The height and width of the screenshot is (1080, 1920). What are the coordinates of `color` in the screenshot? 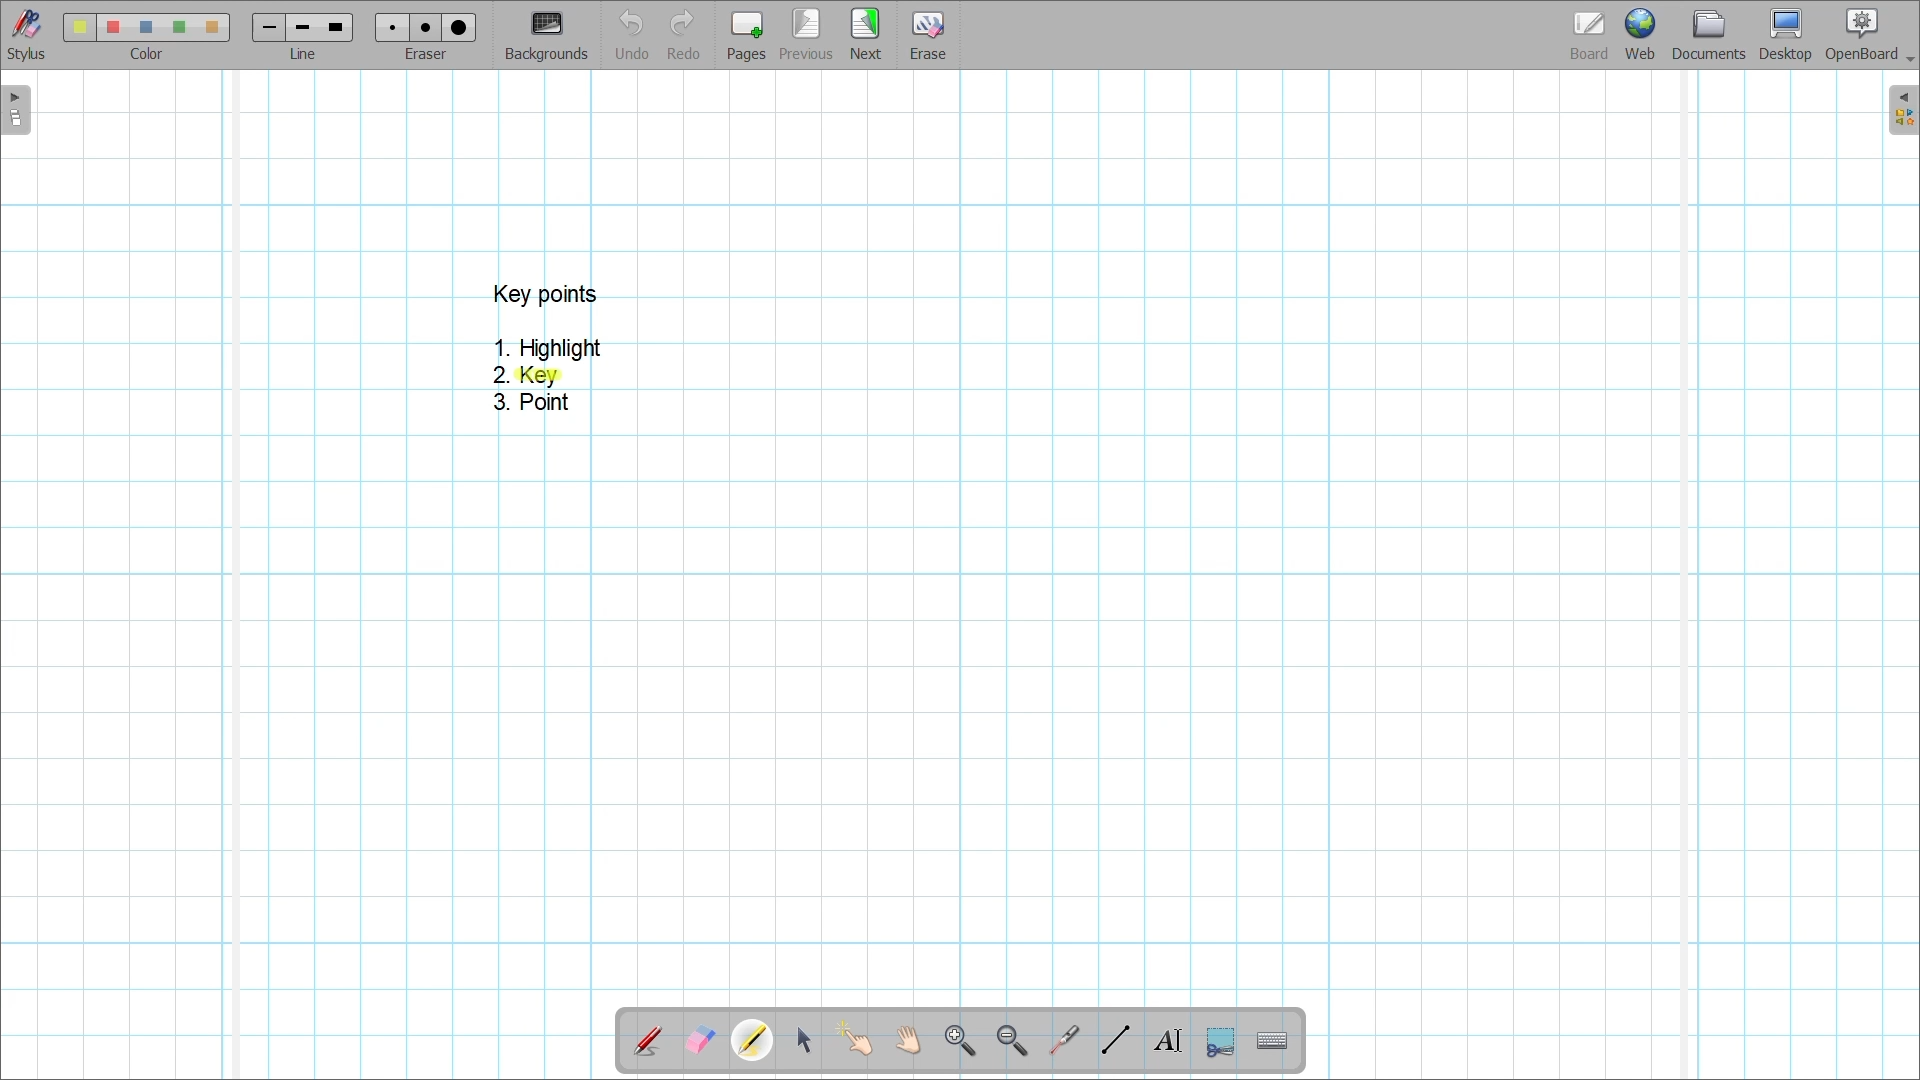 It's located at (142, 54).